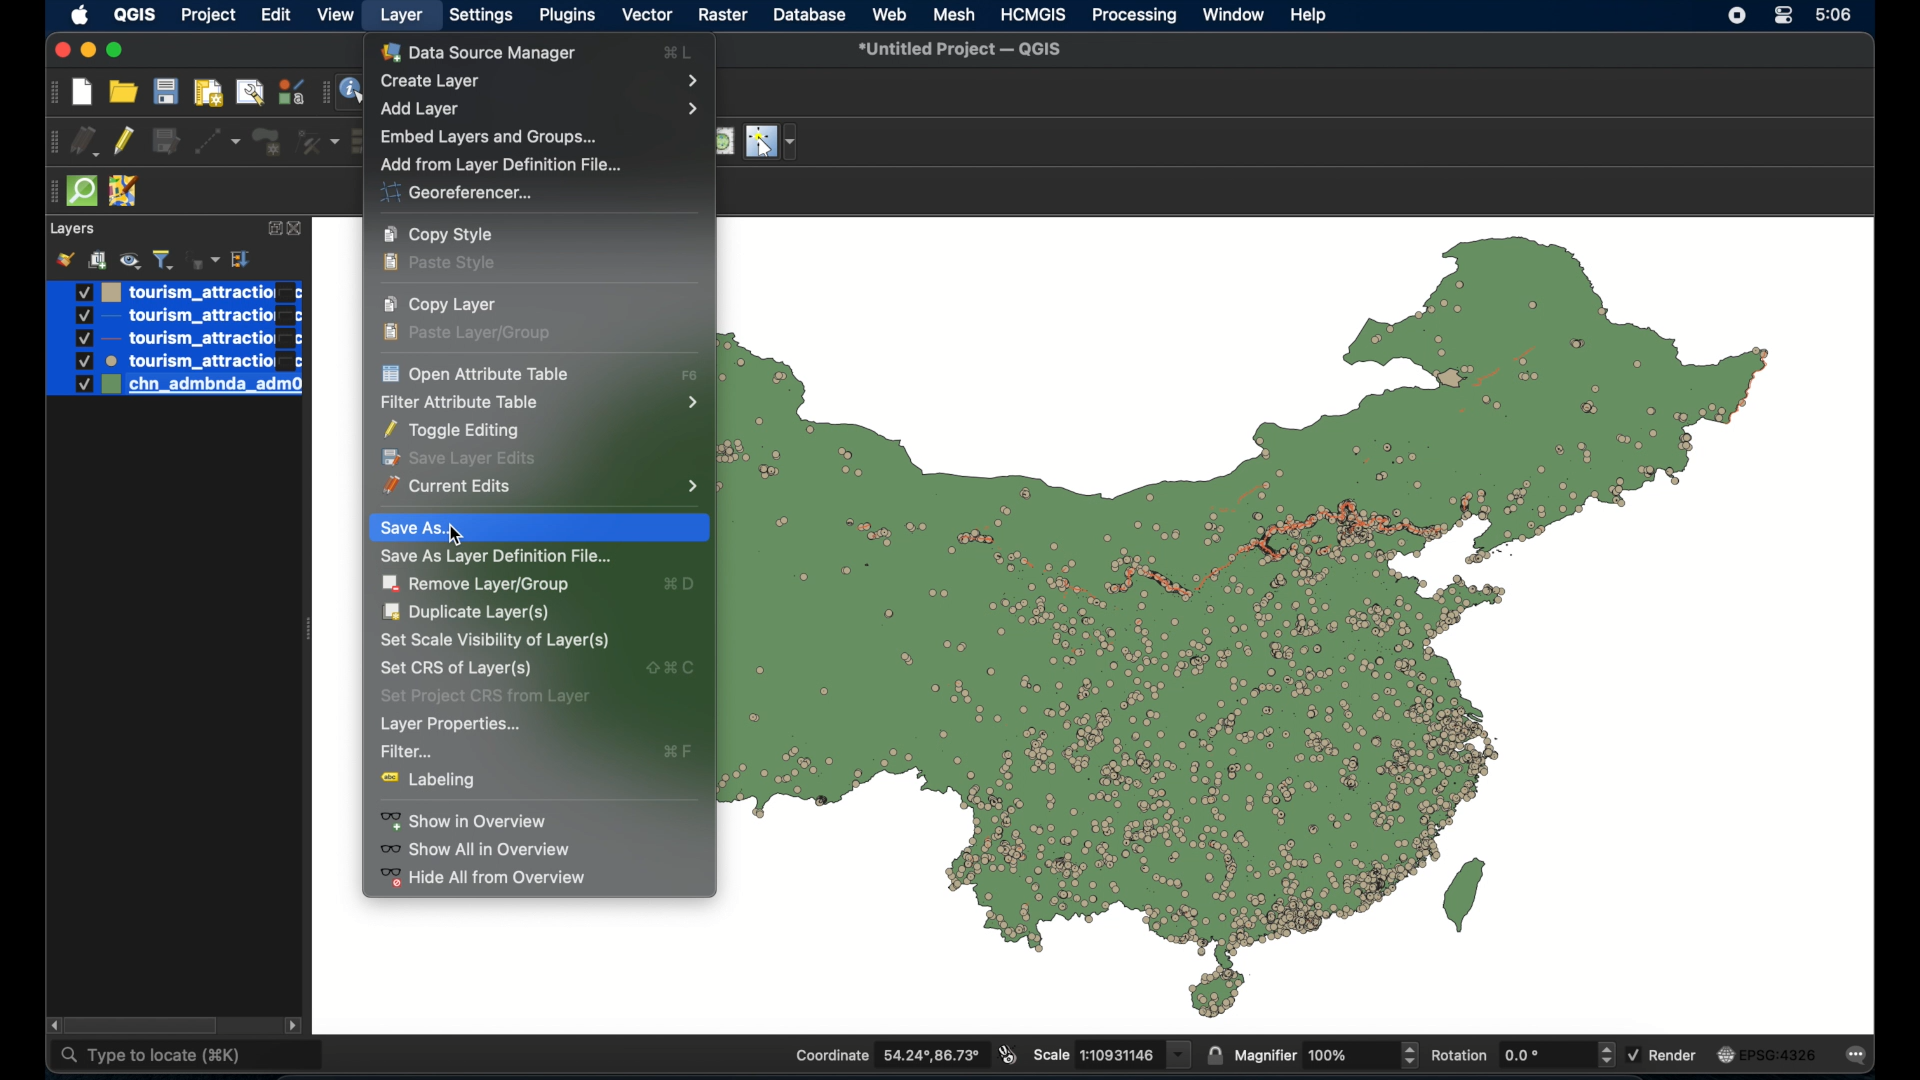 The height and width of the screenshot is (1080, 1920). What do you see at coordinates (203, 257) in the screenshot?
I see `filter legend by expression` at bounding box center [203, 257].